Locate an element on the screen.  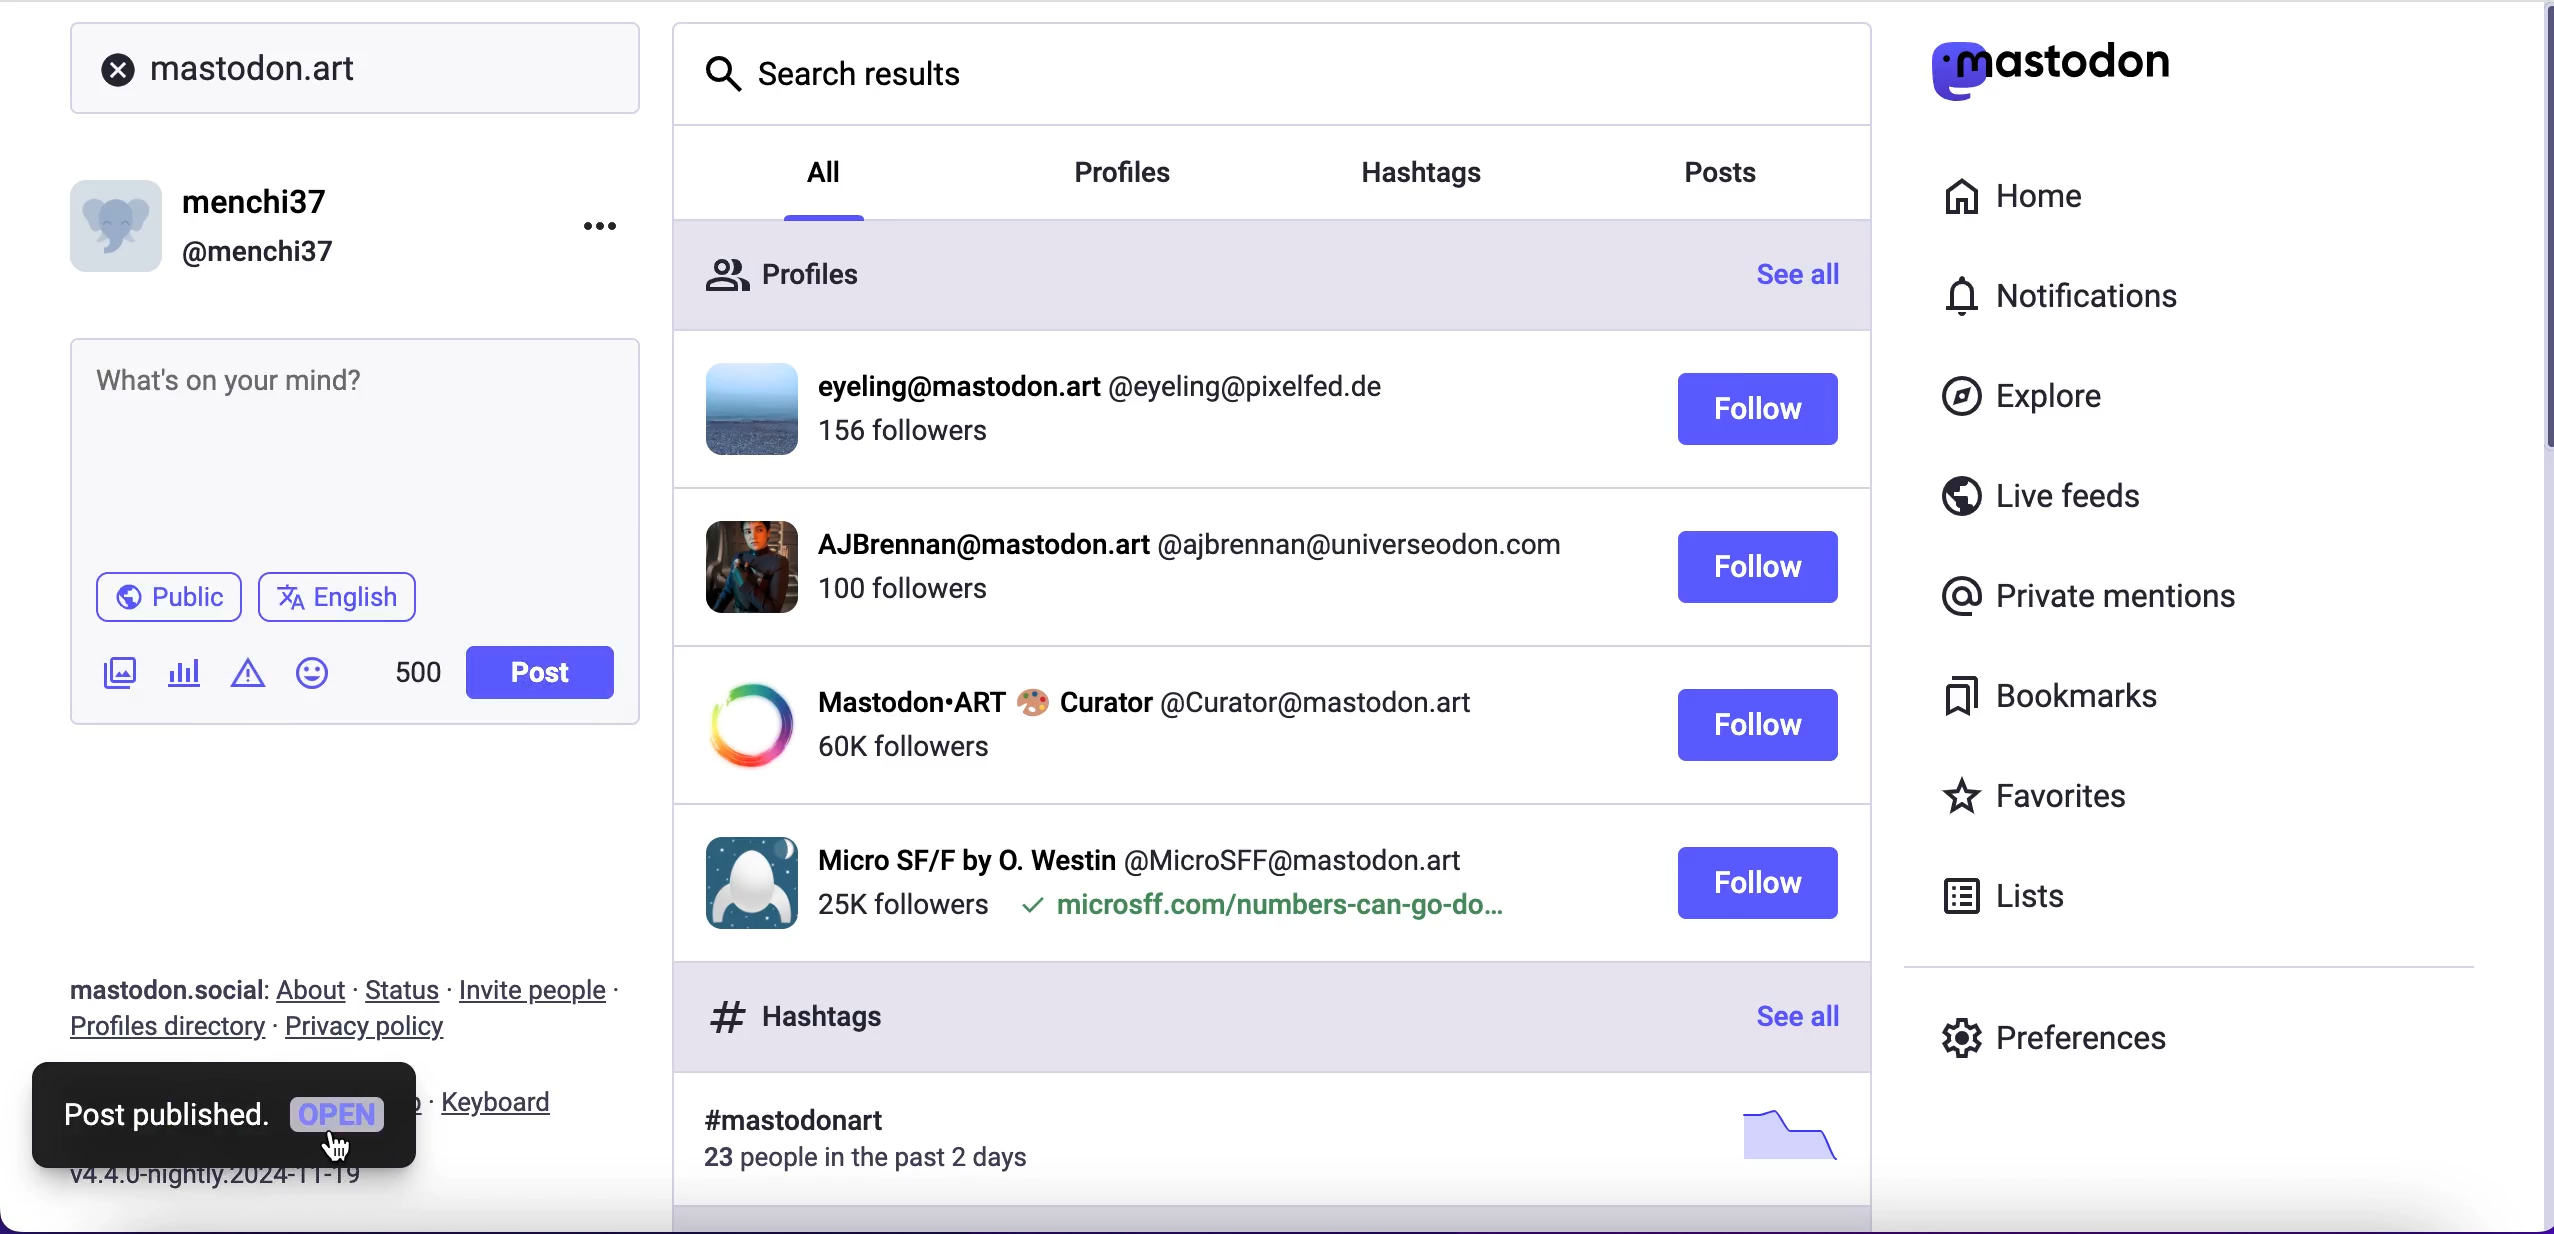
text post is located at coordinates (236, 380).